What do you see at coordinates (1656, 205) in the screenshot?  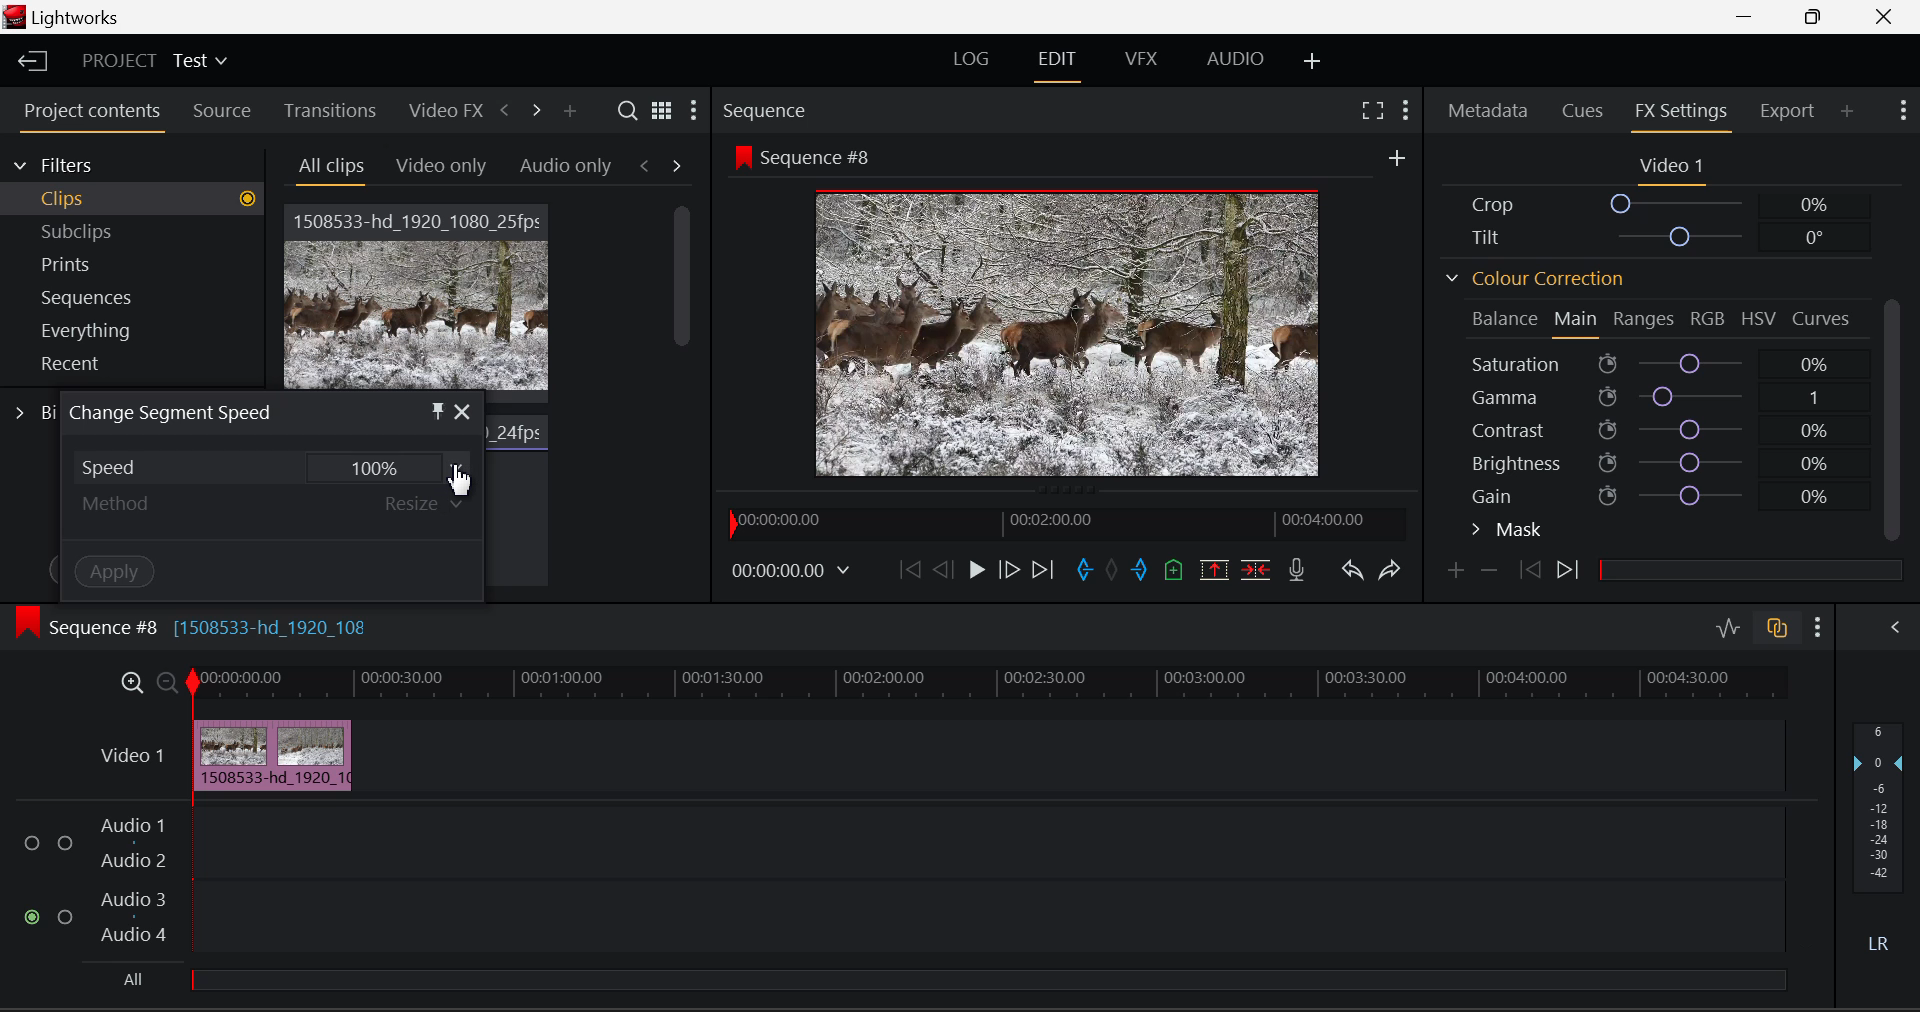 I see `Crop` at bounding box center [1656, 205].